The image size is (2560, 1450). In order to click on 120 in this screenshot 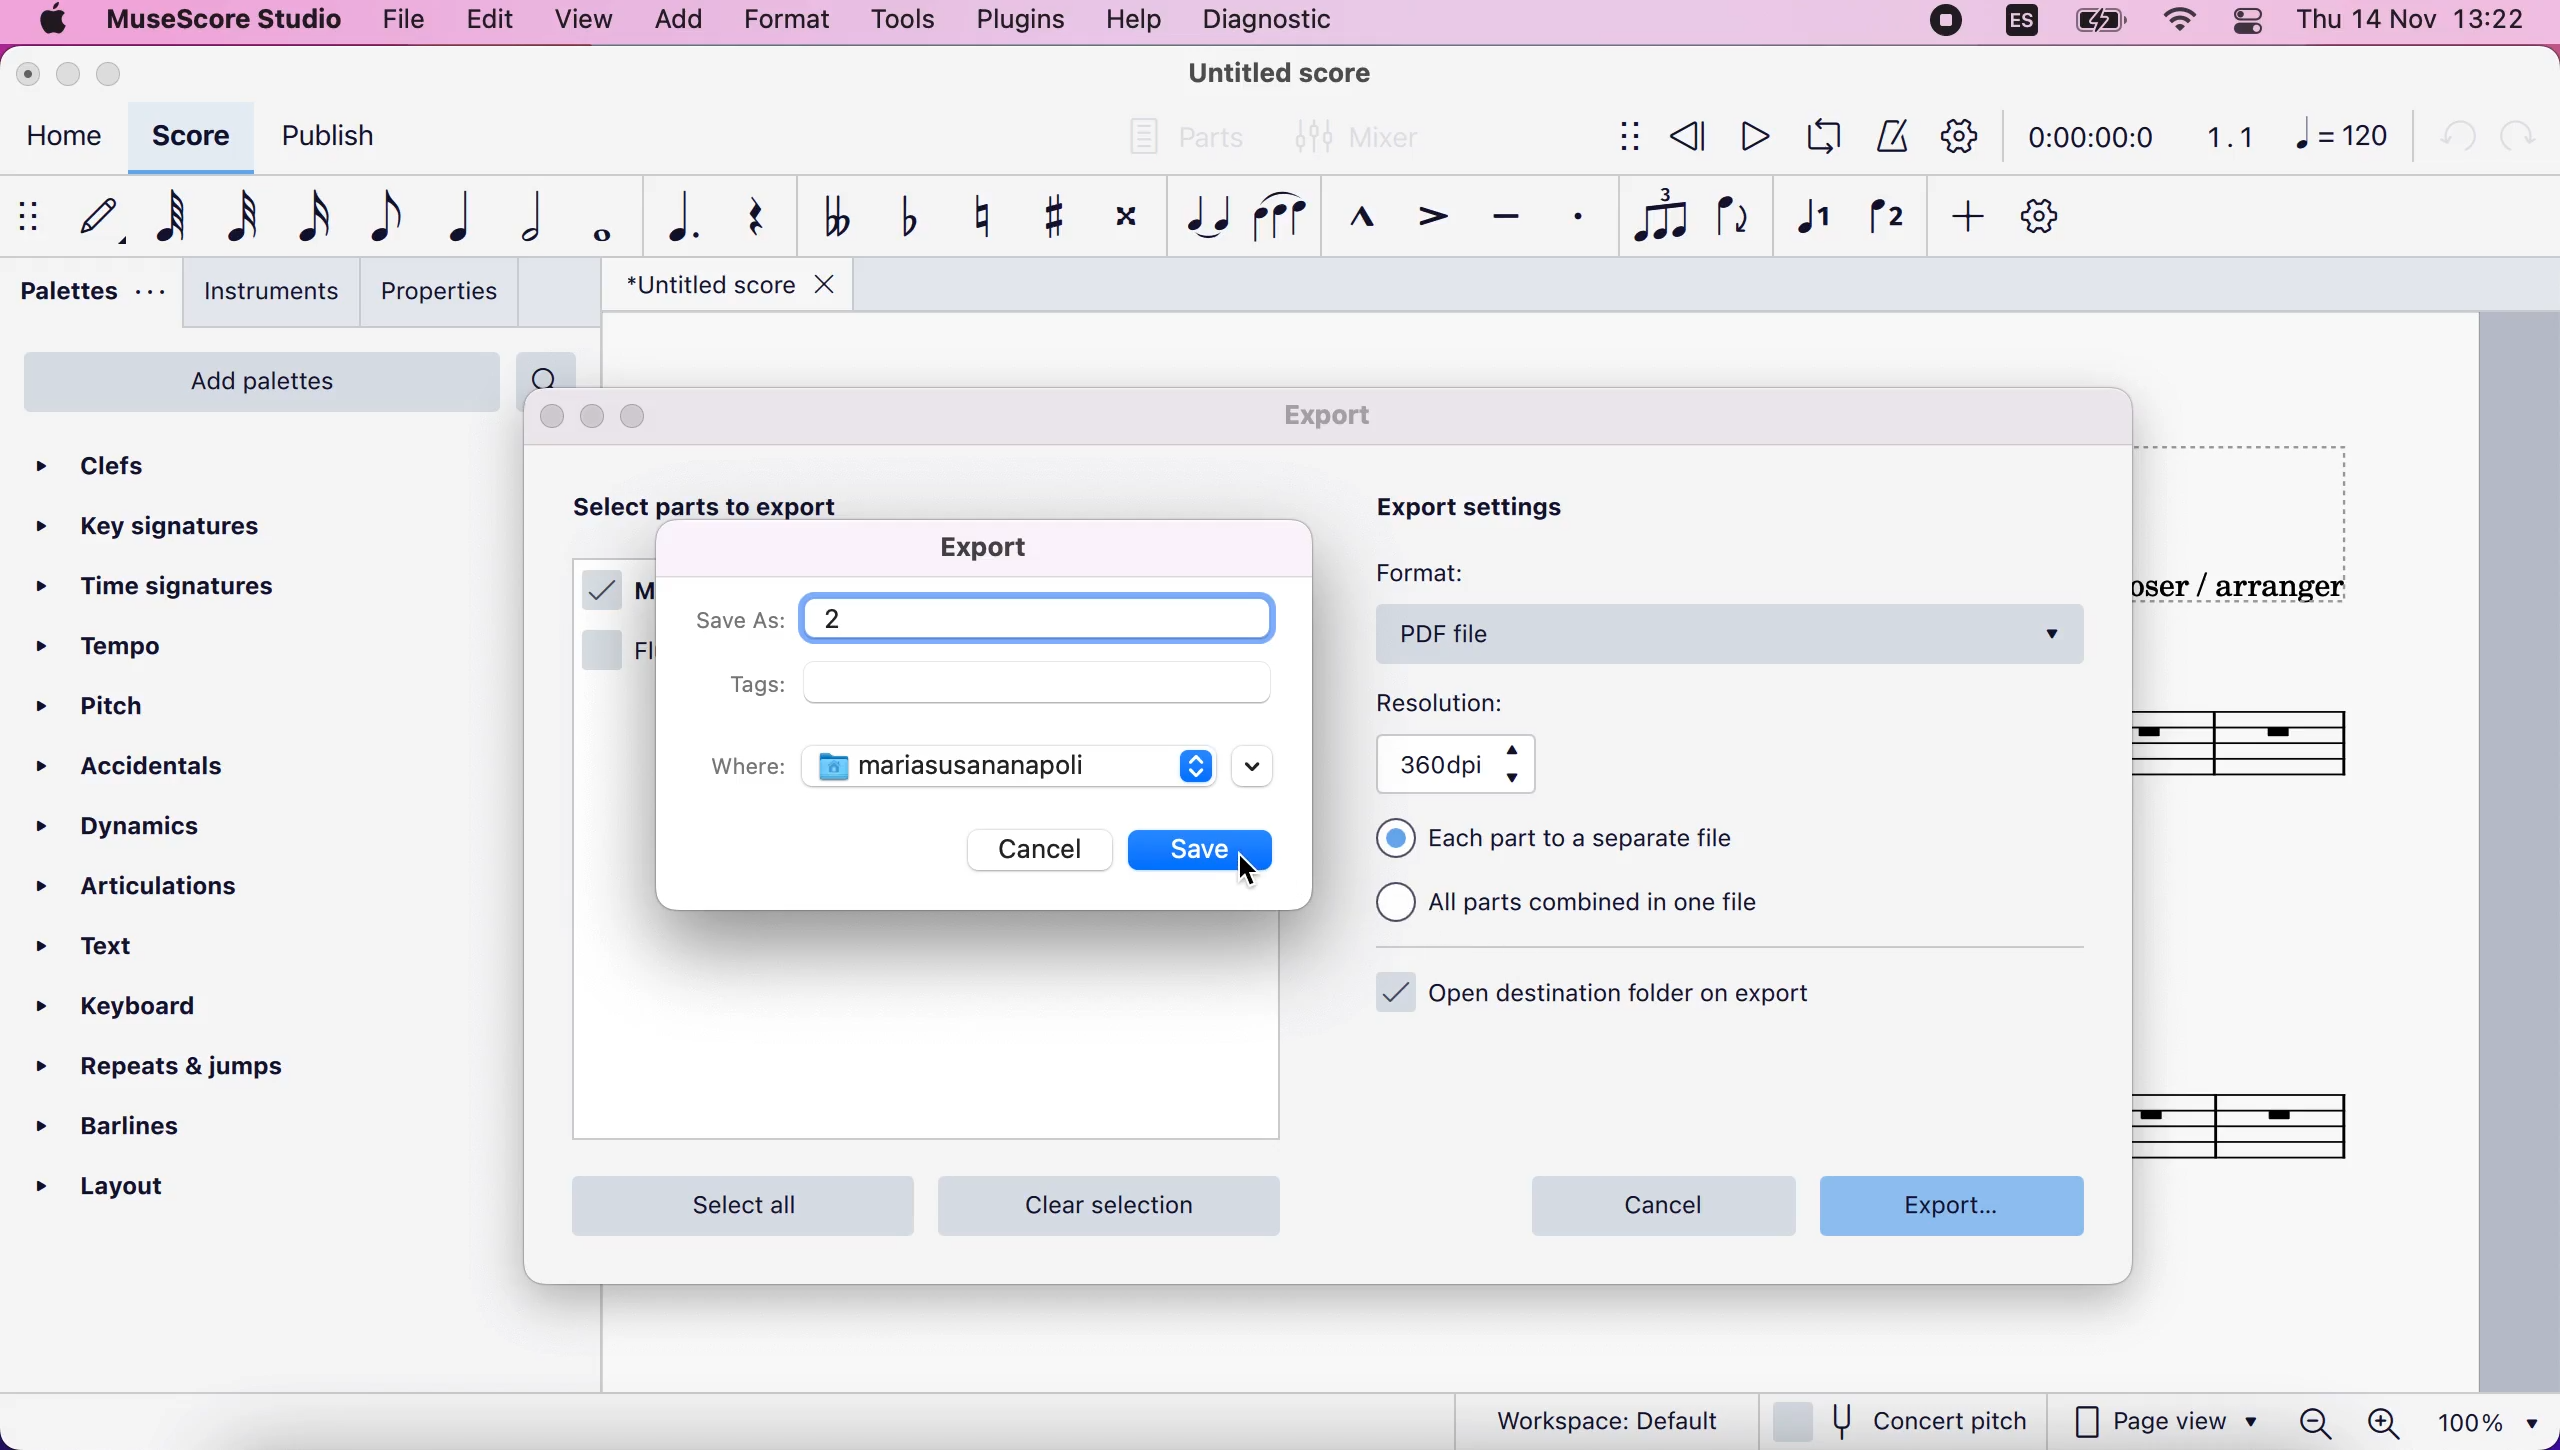, I will do `click(2346, 140)`.